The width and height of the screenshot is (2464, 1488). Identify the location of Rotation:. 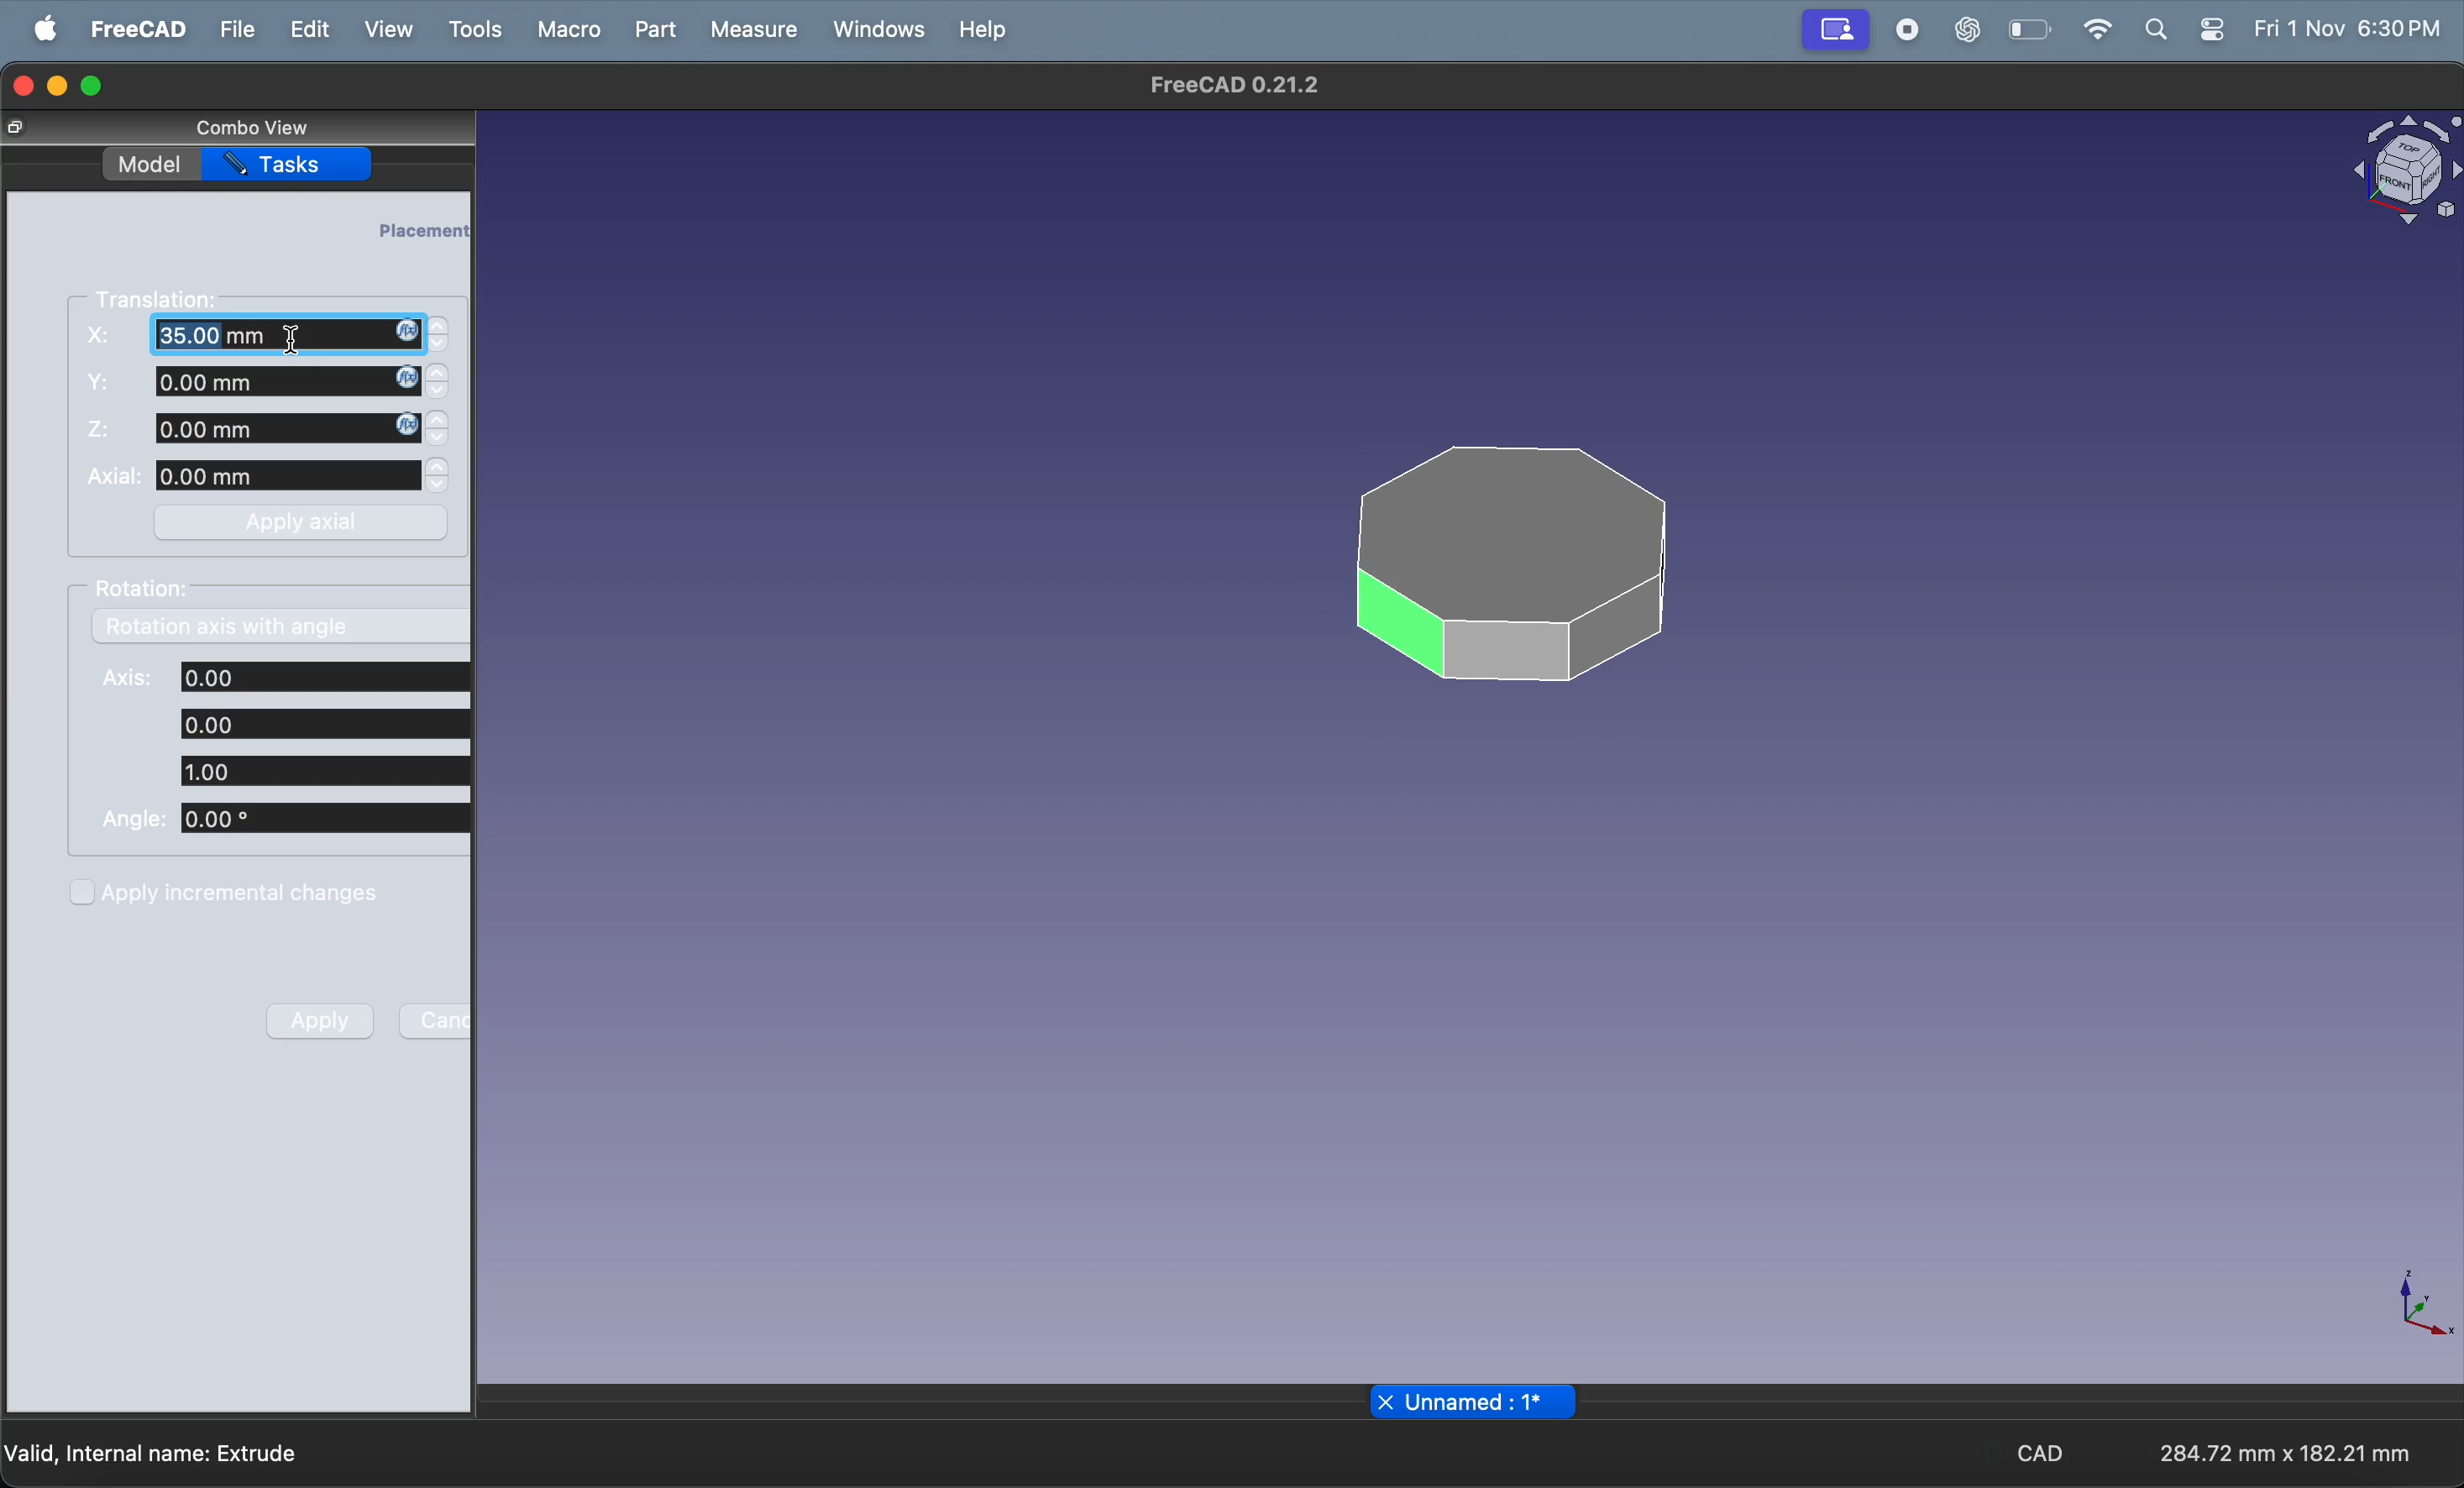
(150, 588).